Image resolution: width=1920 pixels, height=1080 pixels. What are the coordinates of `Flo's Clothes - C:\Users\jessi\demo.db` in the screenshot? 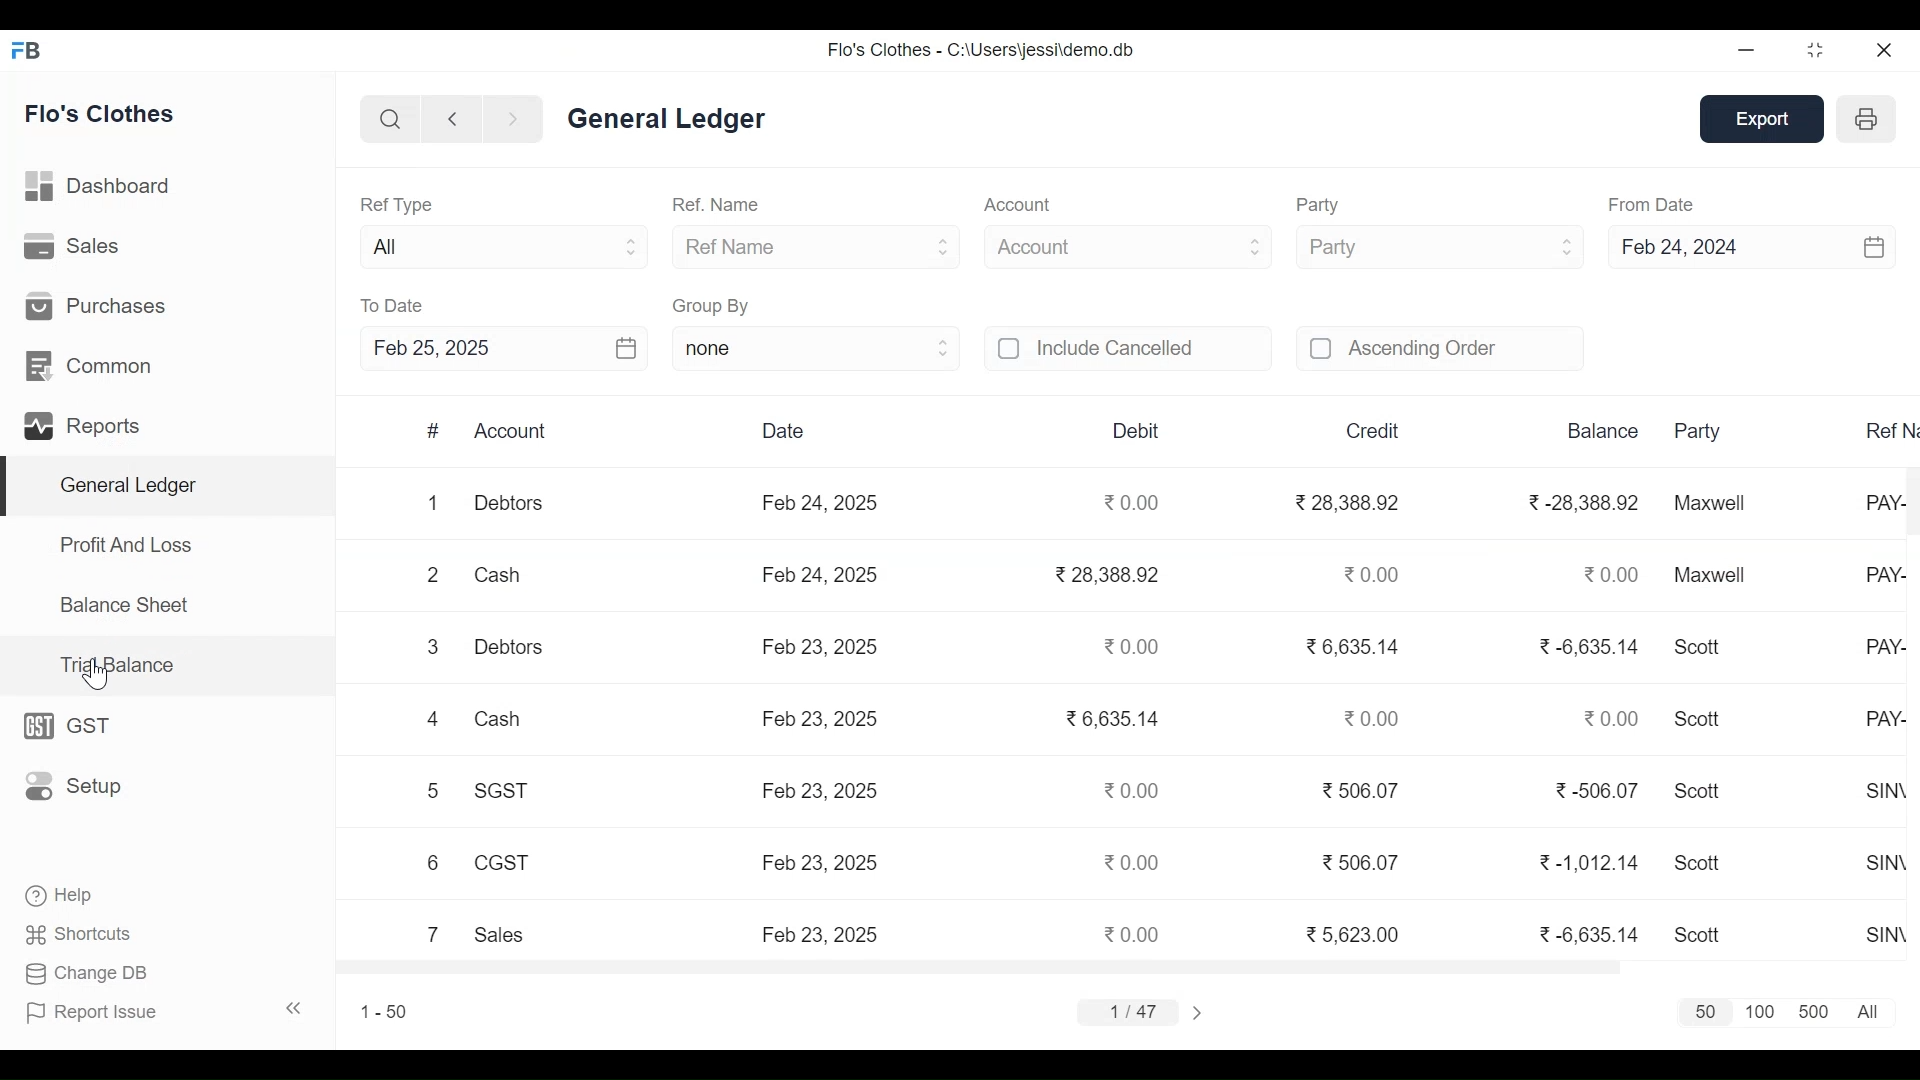 It's located at (981, 51).